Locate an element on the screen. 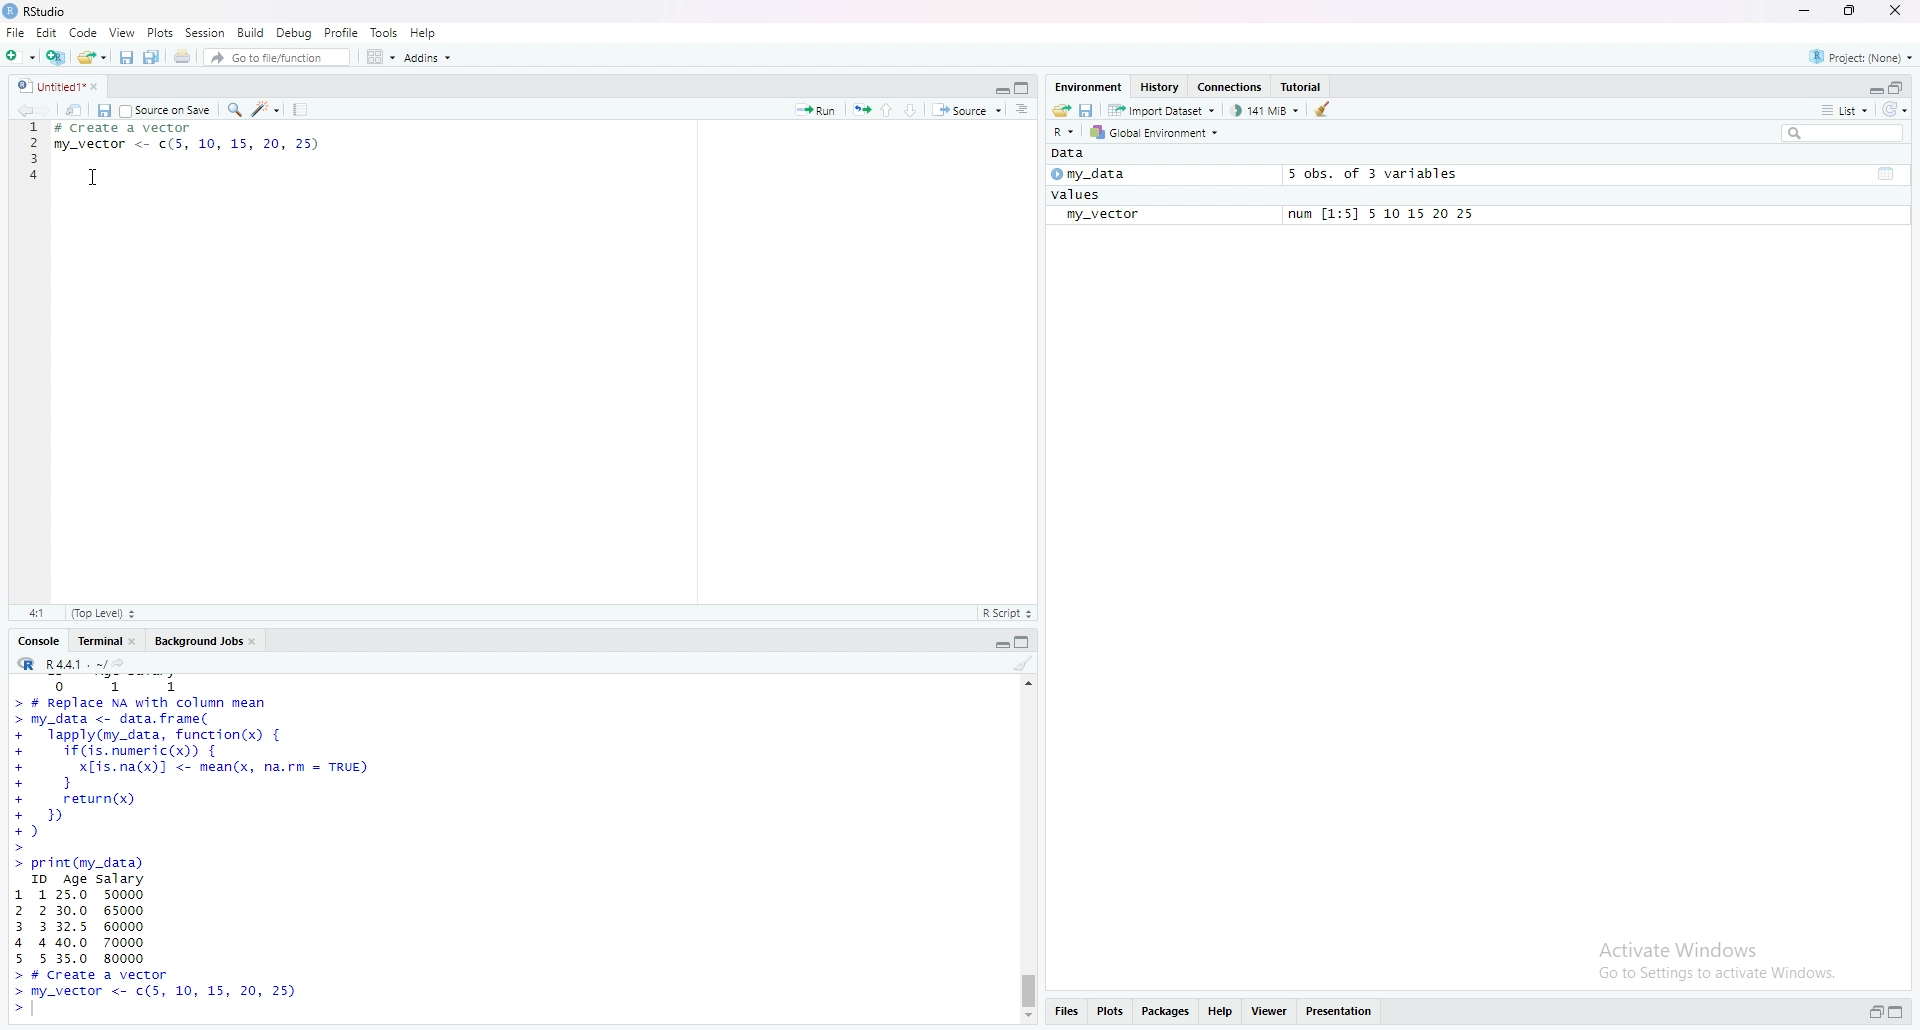 The image size is (1920, 1030). scrollbar is located at coordinates (1028, 849).